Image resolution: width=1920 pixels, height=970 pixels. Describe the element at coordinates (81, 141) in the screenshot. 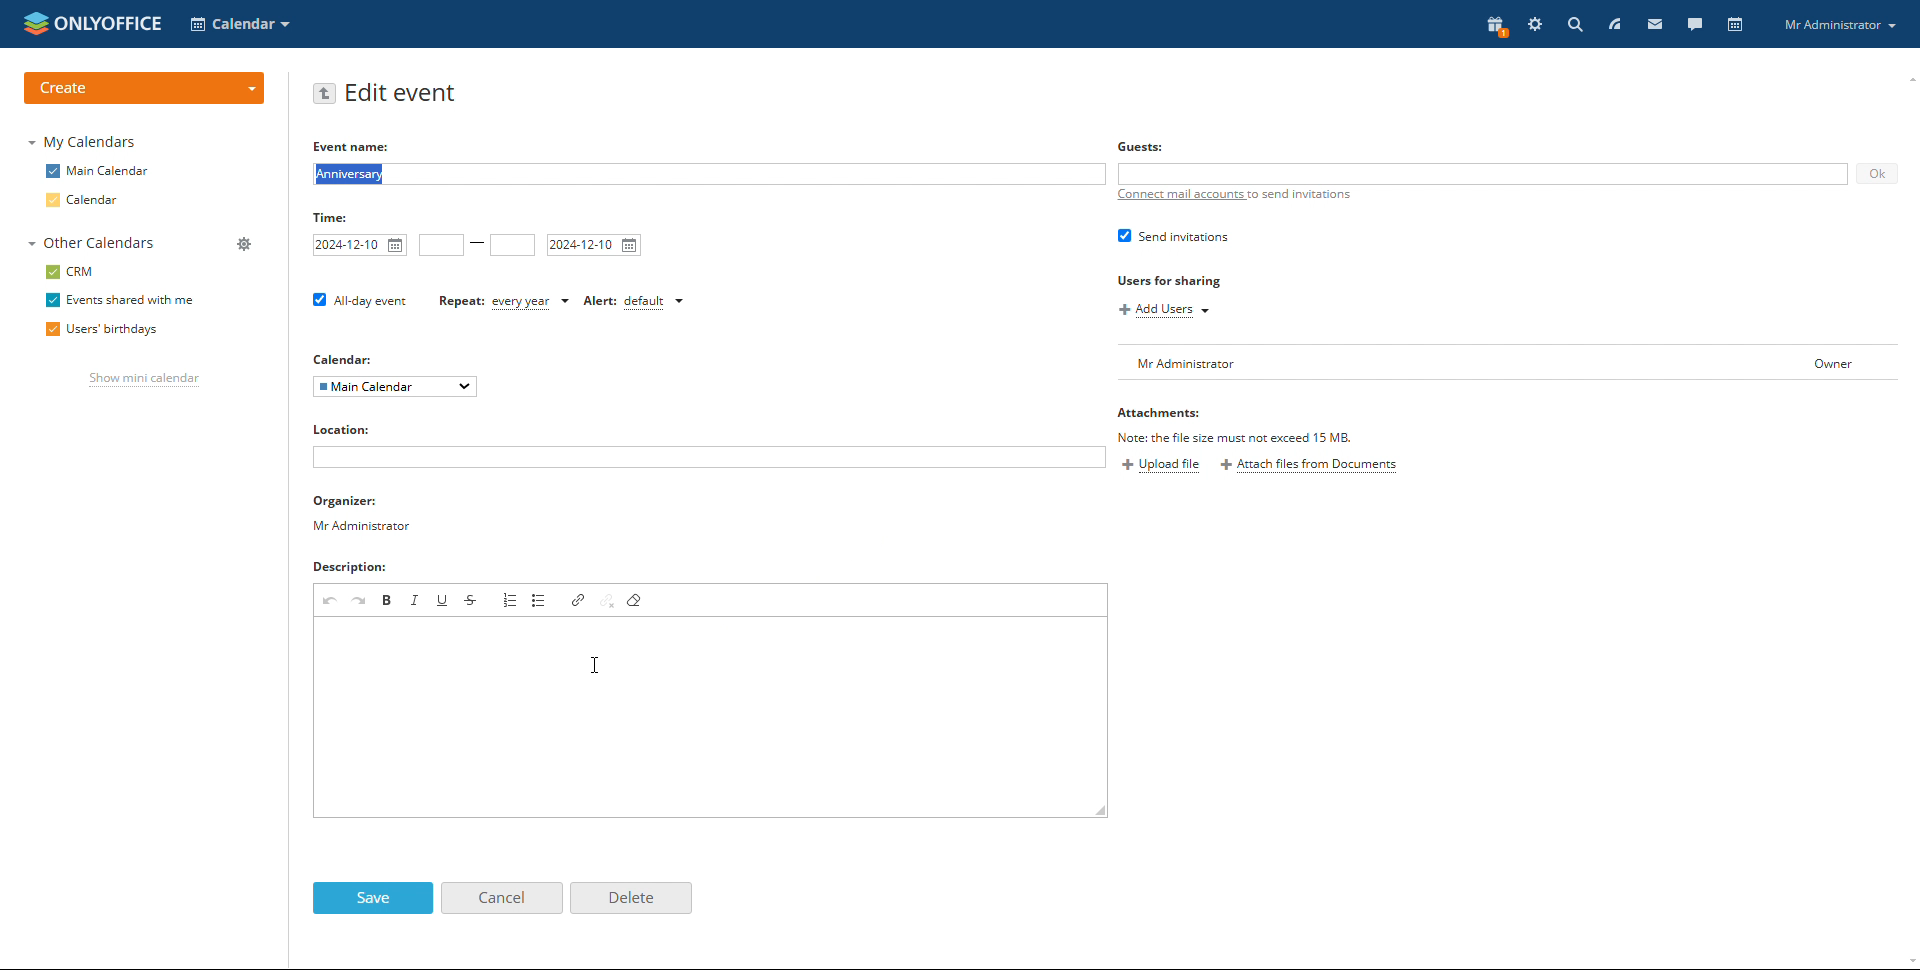

I see `my calendars` at that location.